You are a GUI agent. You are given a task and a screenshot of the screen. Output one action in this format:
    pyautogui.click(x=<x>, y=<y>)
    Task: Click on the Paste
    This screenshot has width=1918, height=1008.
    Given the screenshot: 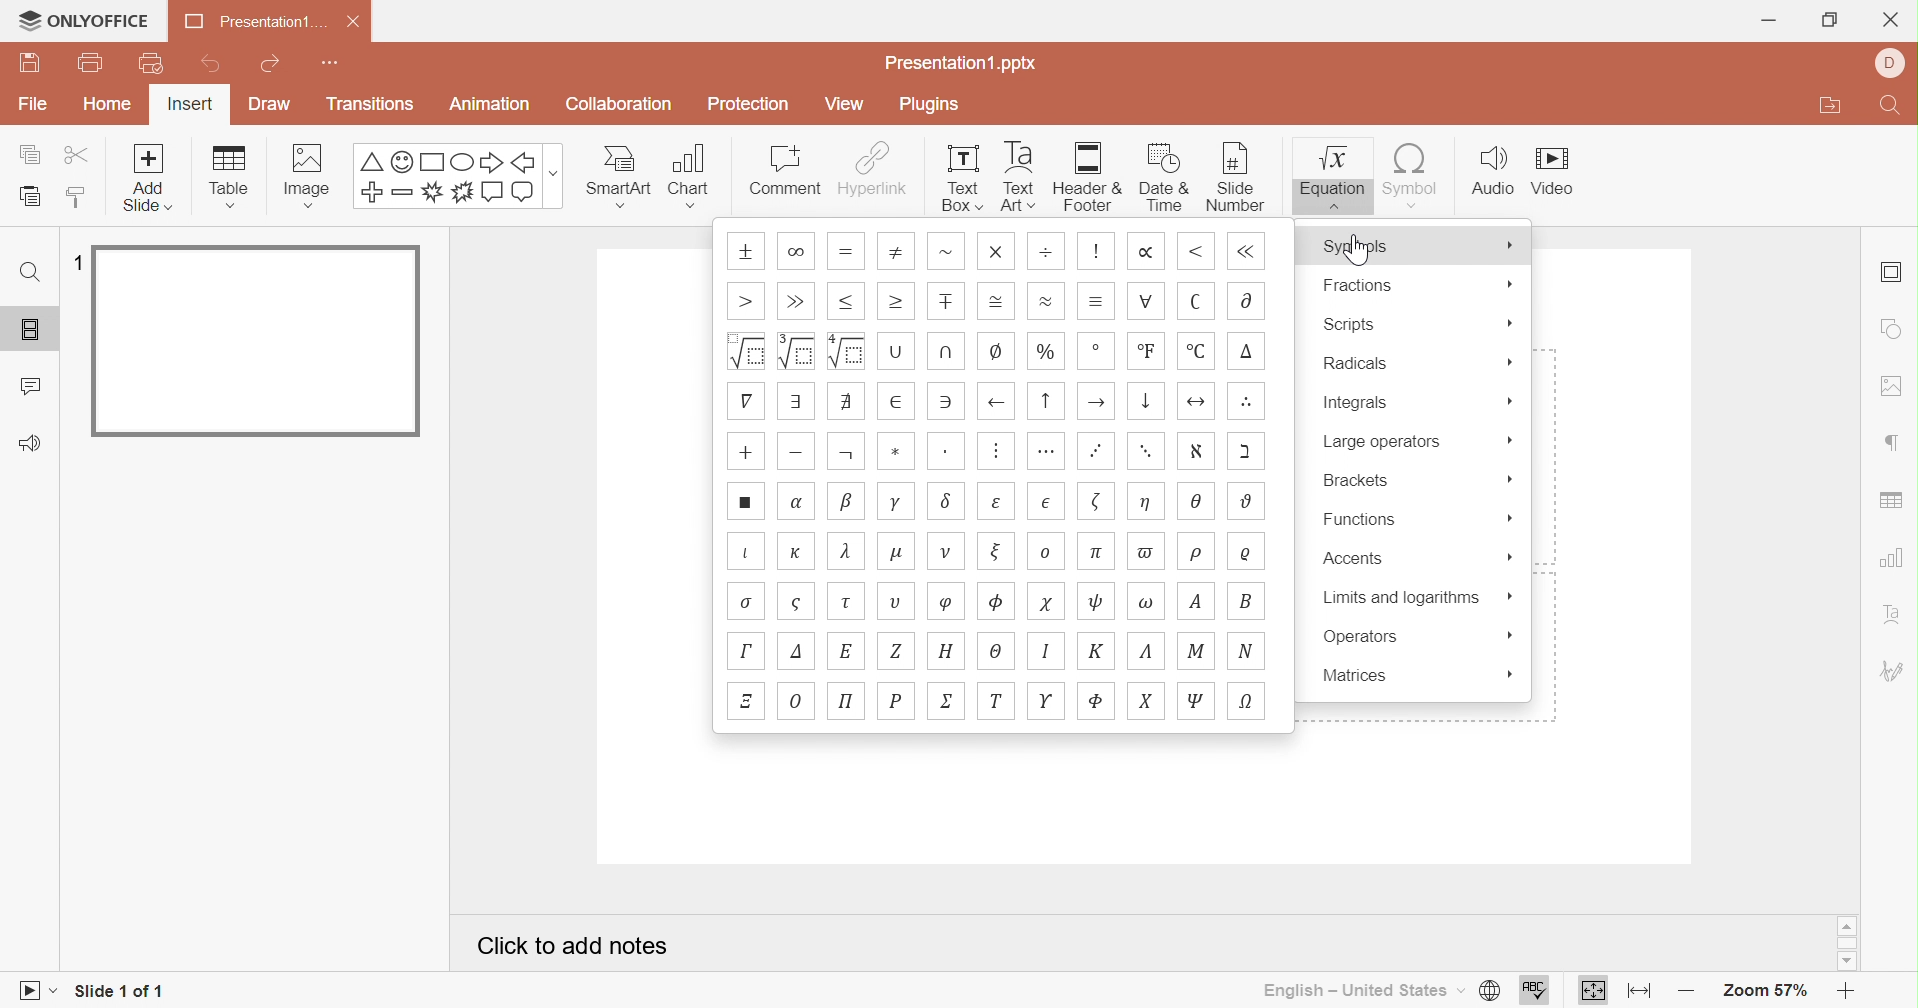 What is the action you would take?
    pyautogui.click(x=29, y=195)
    